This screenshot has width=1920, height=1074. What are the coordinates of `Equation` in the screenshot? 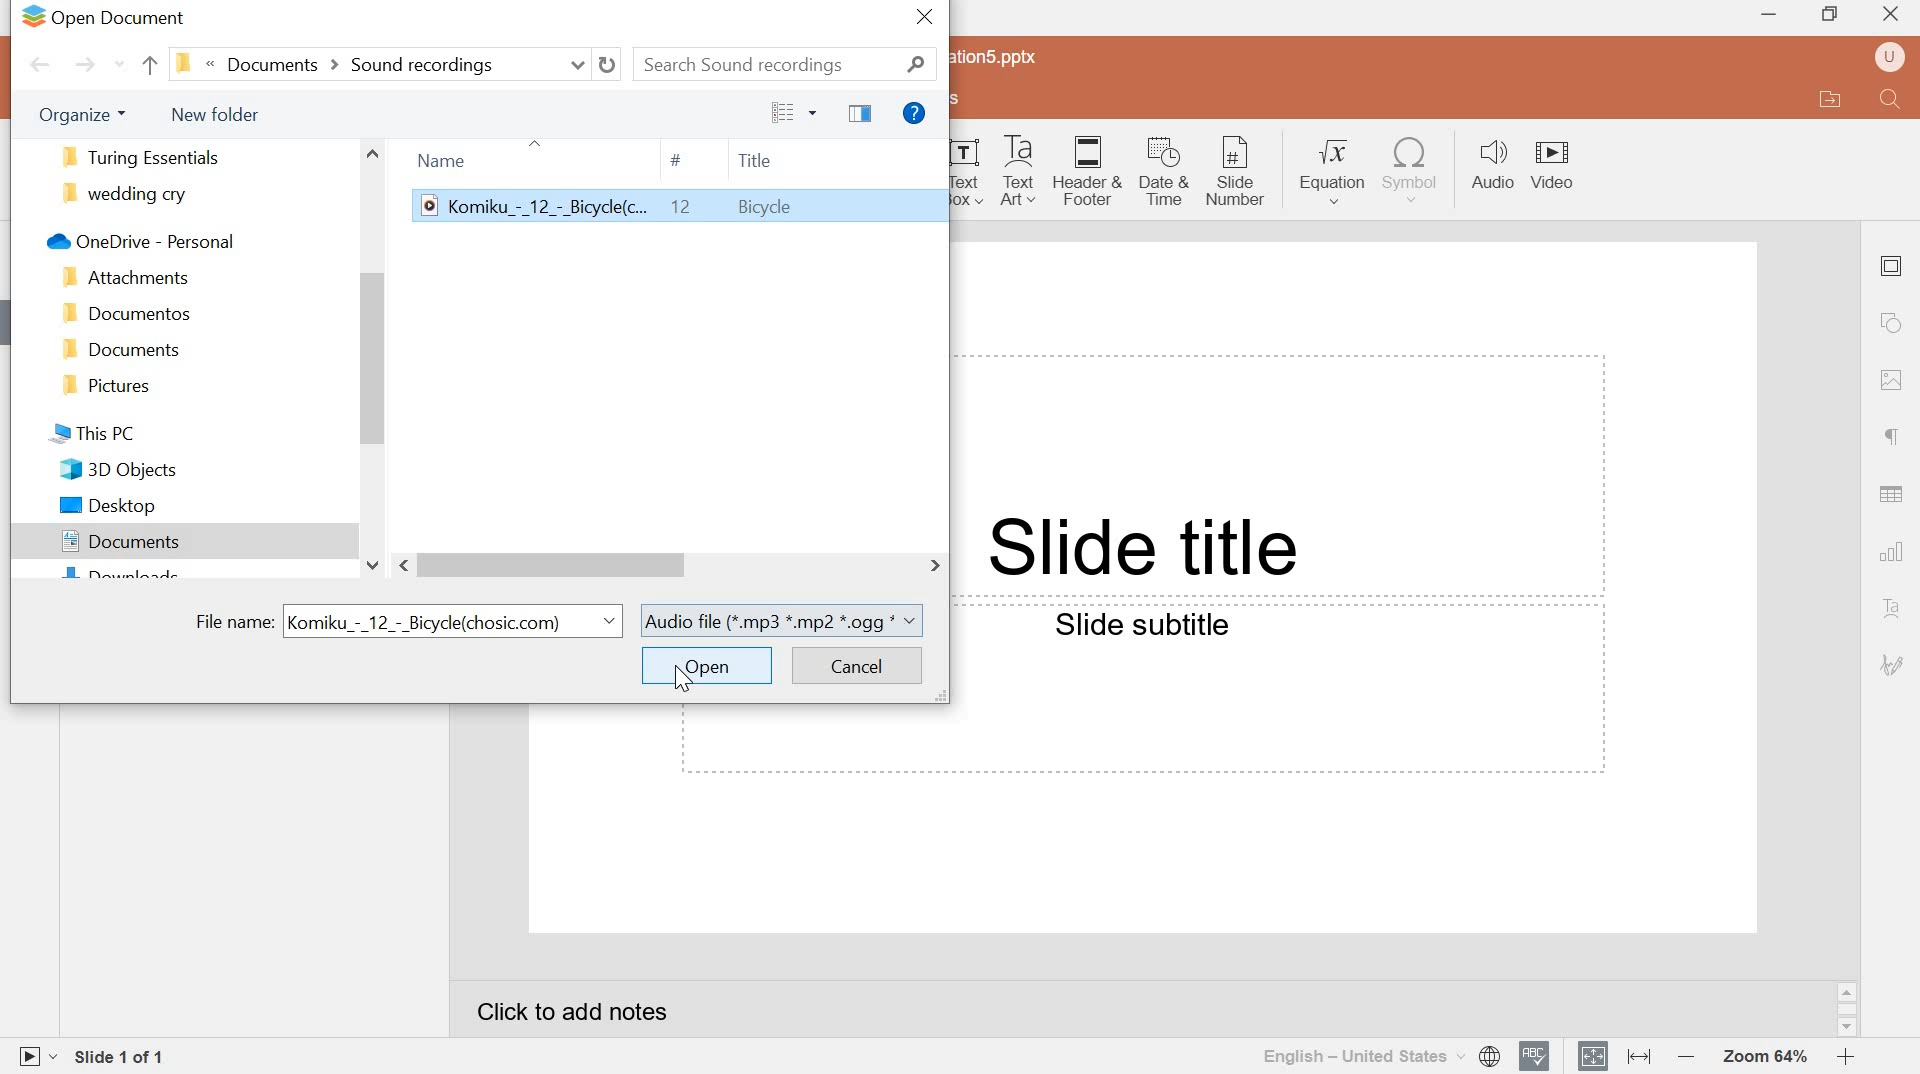 It's located at (1334, 170).